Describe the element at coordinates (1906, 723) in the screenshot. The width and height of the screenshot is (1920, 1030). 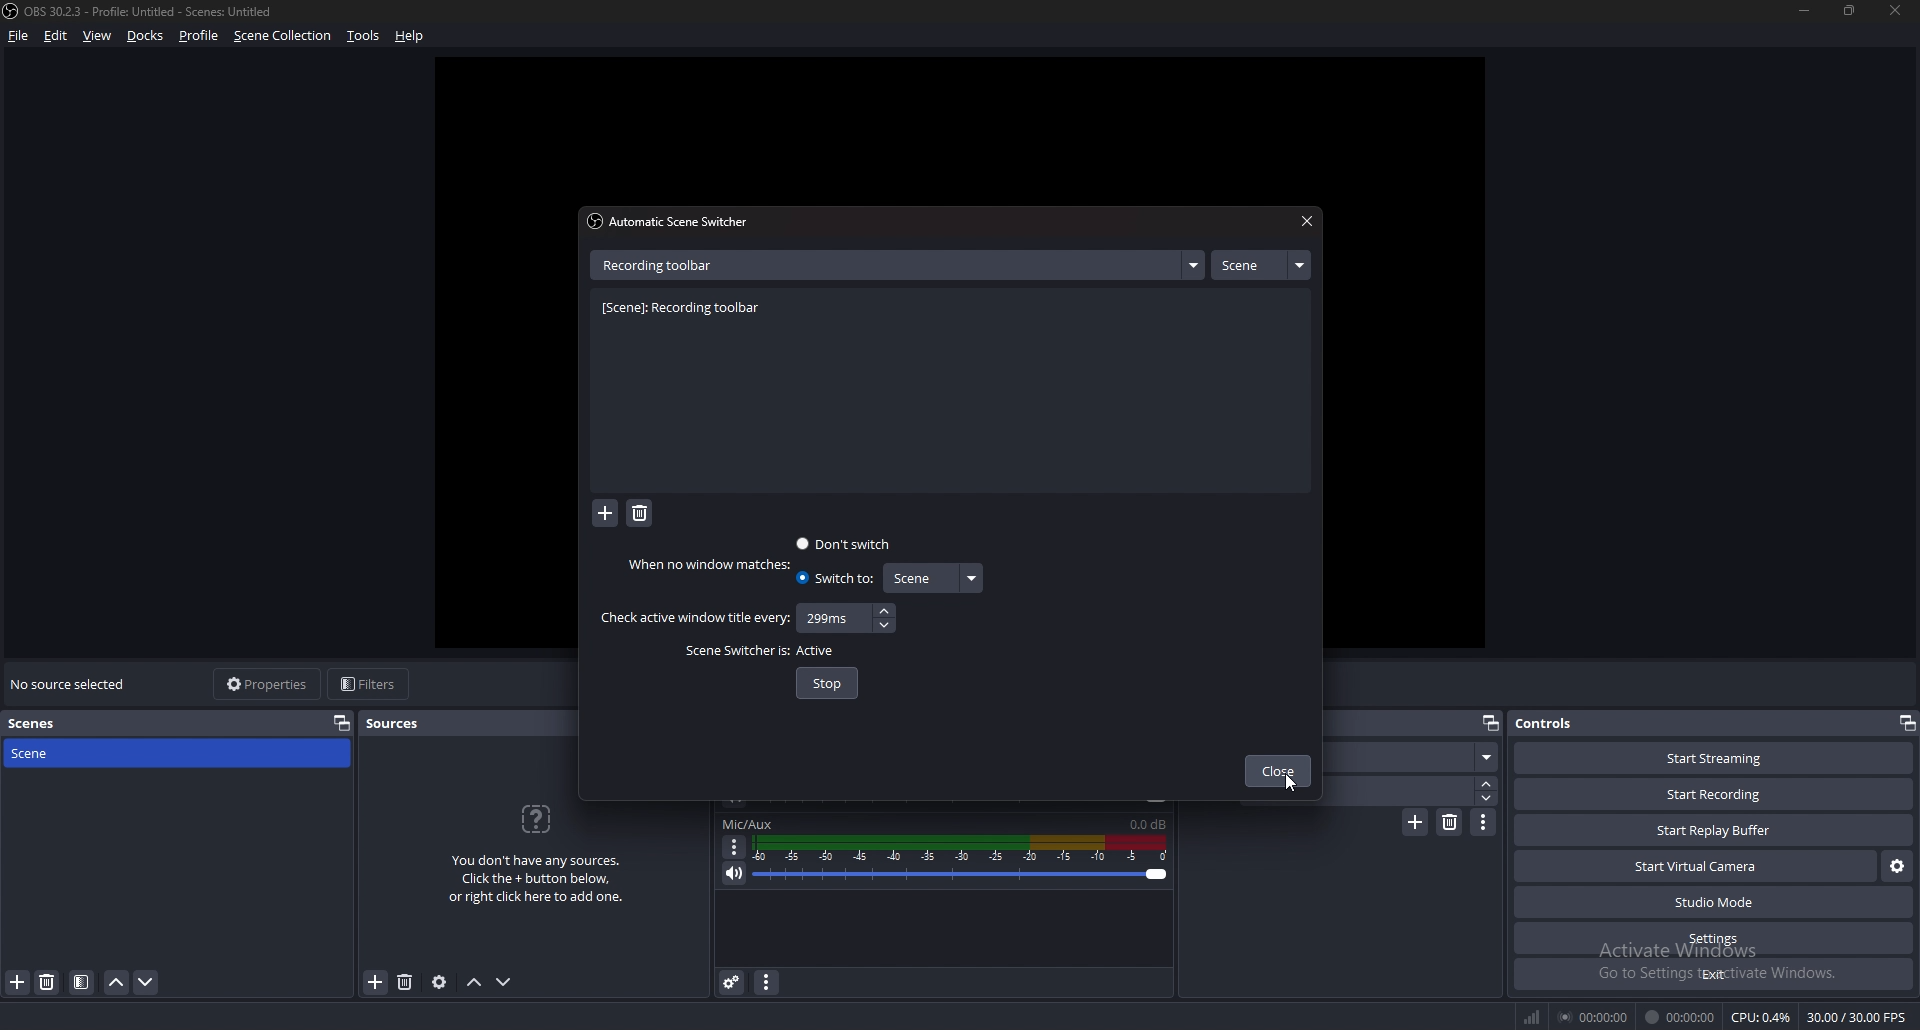
I see `pop out` at that location.